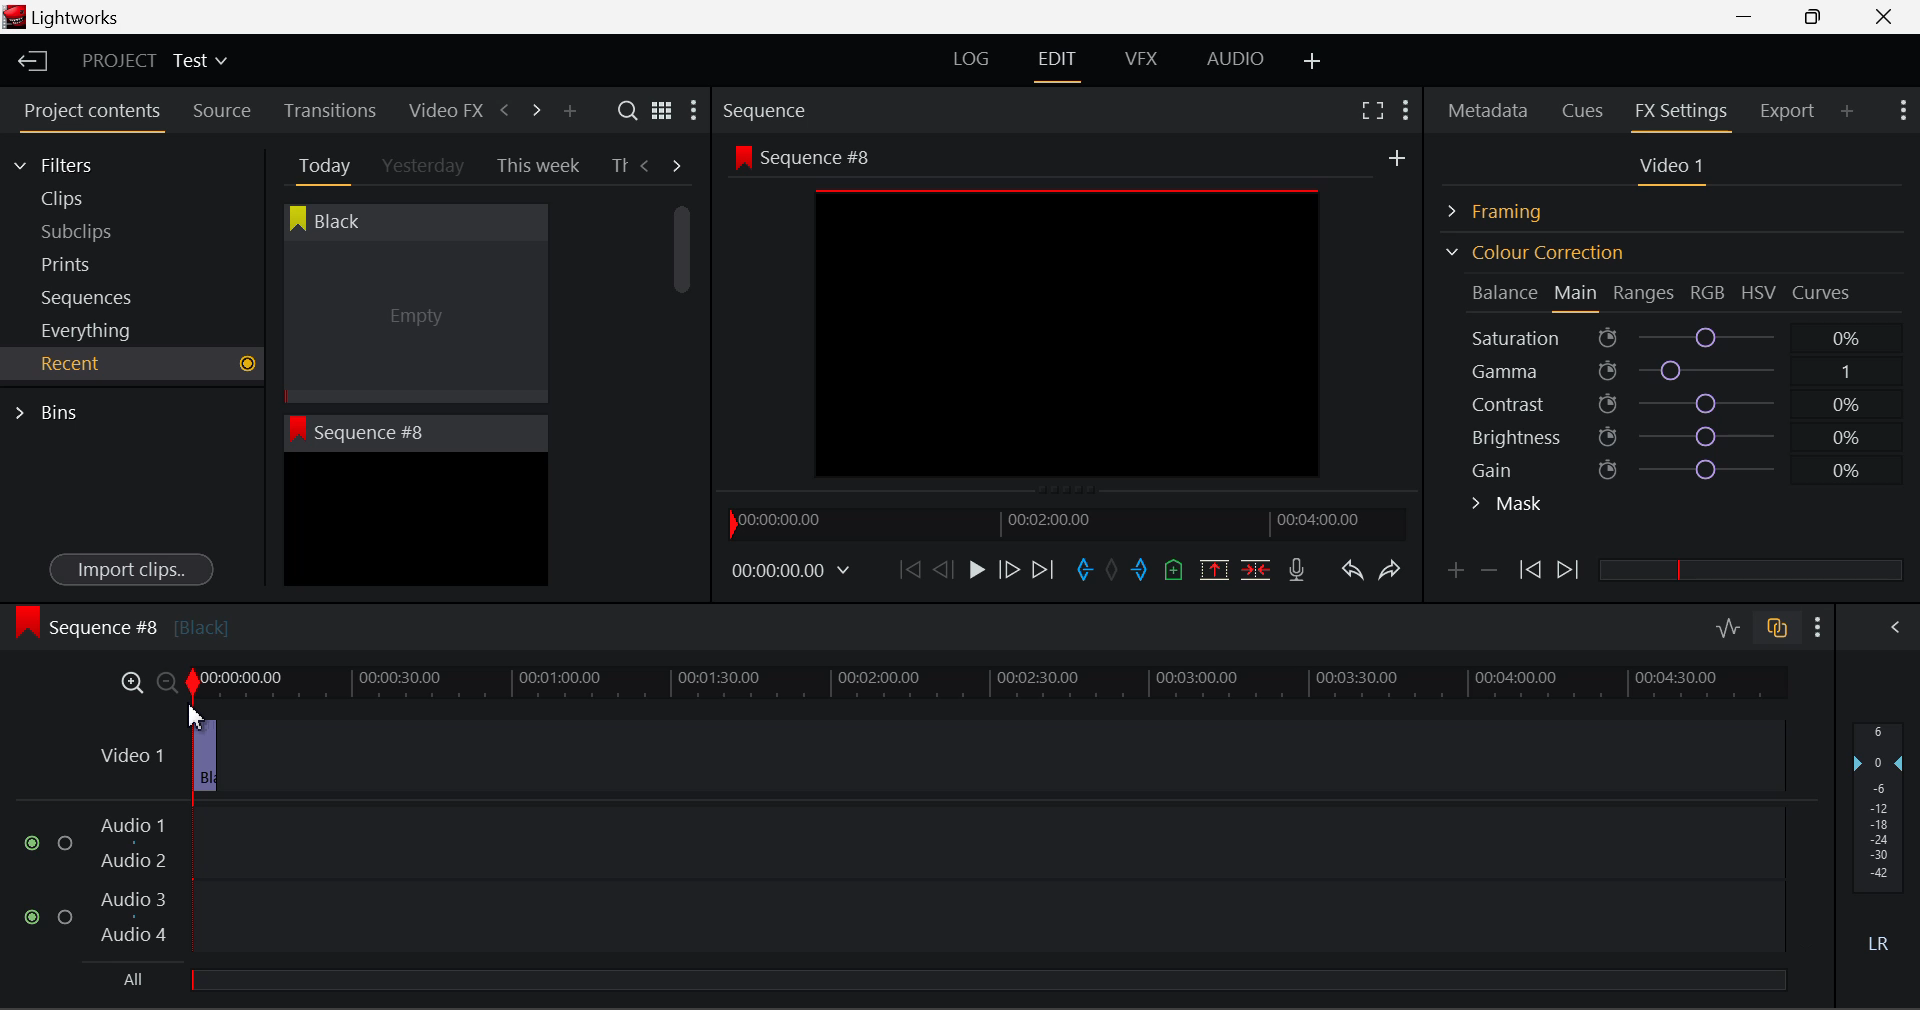 The image size is (1920, 1010). I want to click on HSV, so click(1759, 292).